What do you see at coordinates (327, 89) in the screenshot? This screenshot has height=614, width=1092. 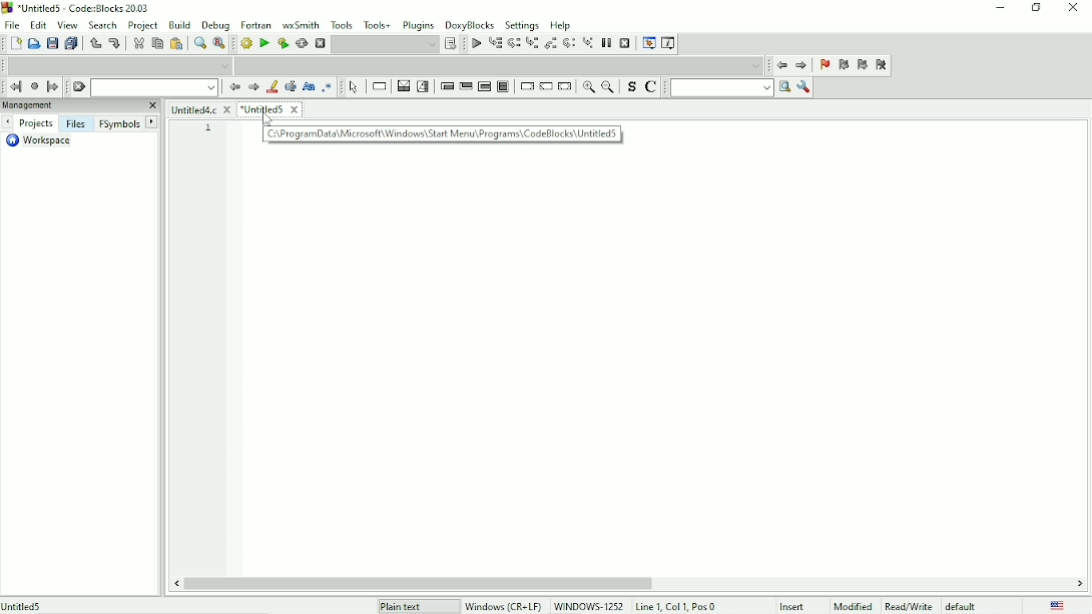 I see `Use regex` at bounding box center [327, 89].